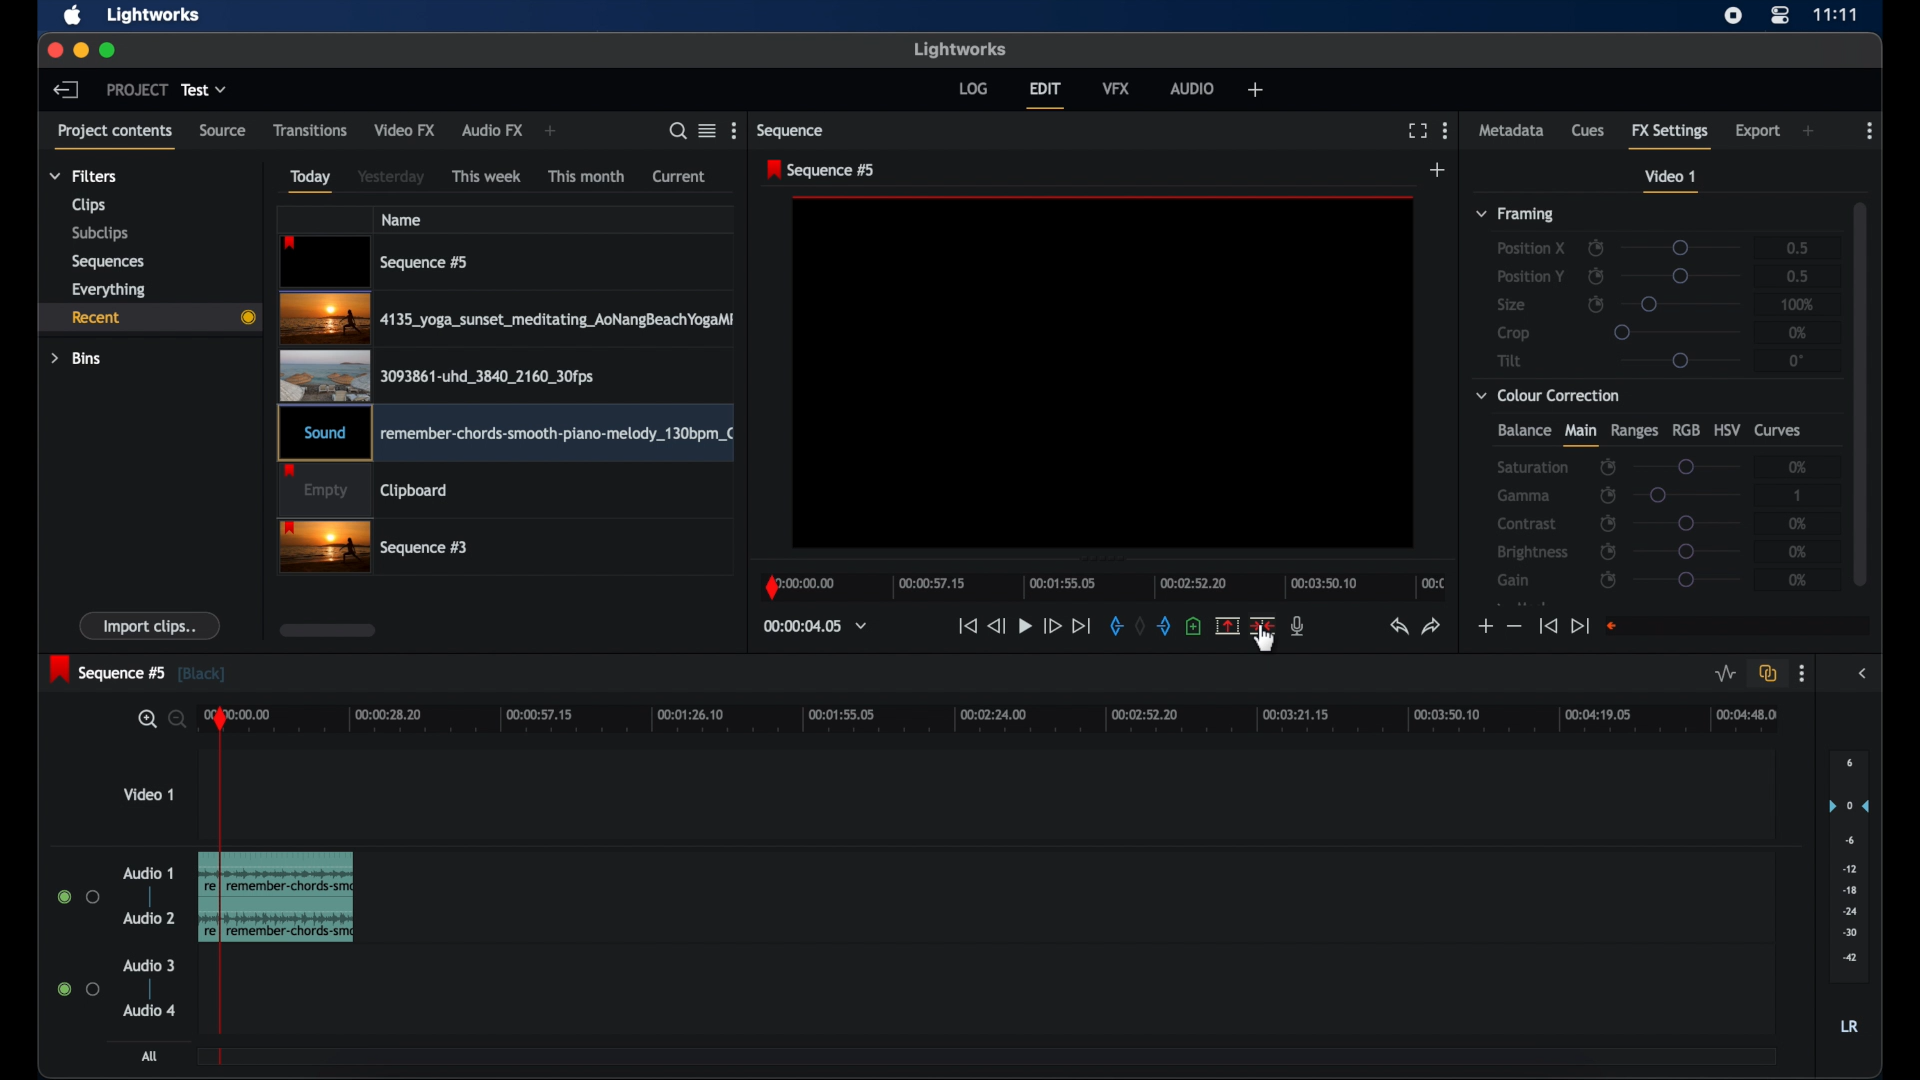 Image resolution: width=1920 pixels, height=1080 pixels. I want to click on add, so click(1255, 89).